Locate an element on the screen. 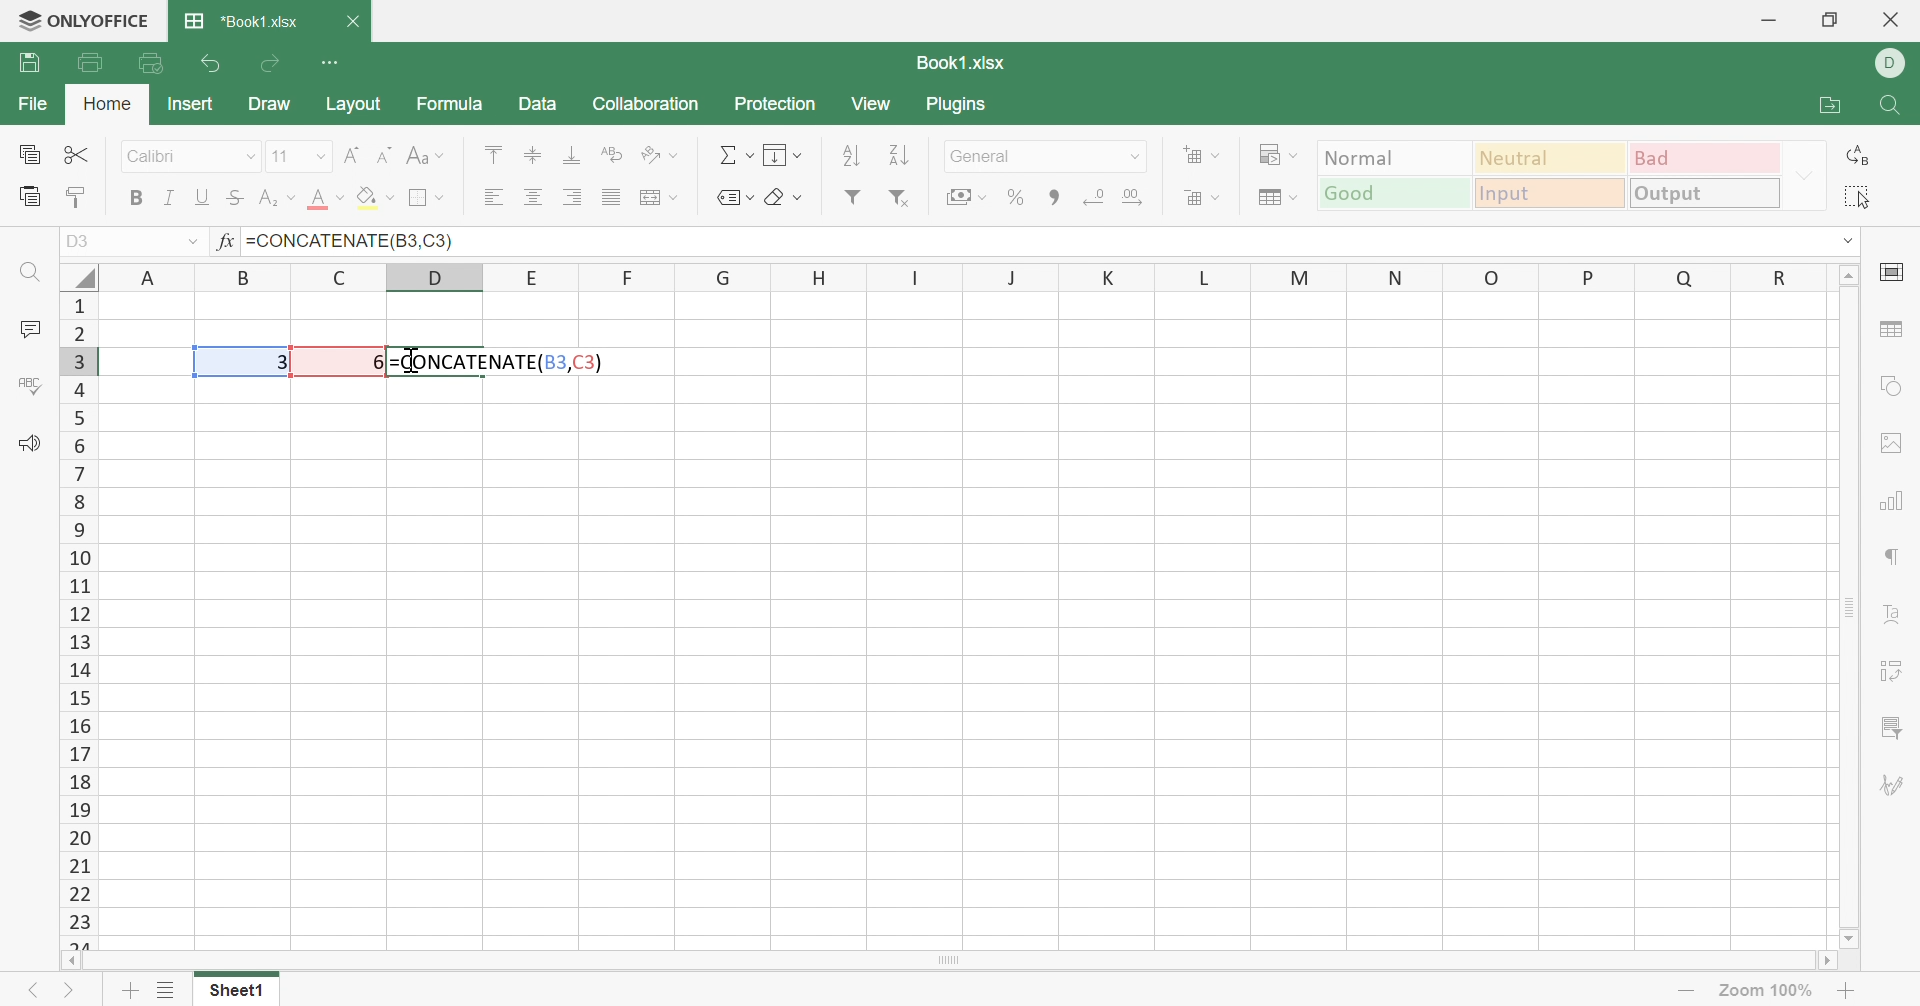 Image resolution: width=1920 pixels, height=1006 pixels. Justified is located at coordinates (611, 198).